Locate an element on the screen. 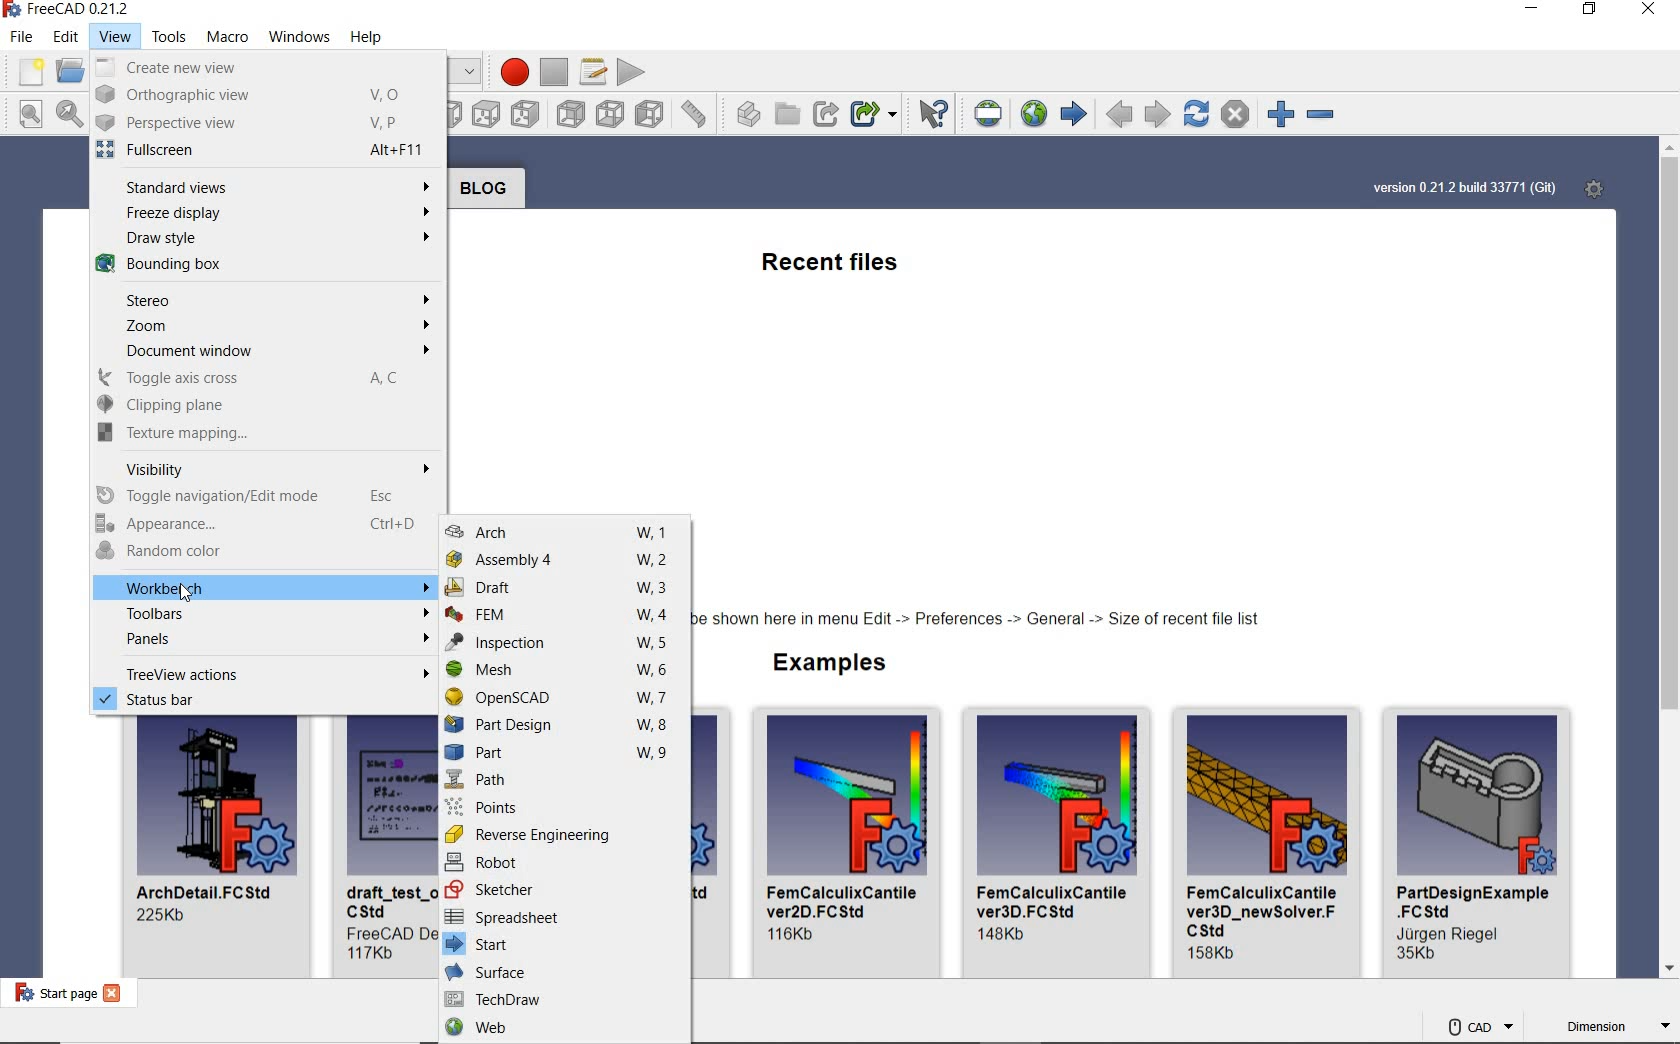 This screenshot has height=1044, width=1680. macro is located at coordinates (227, 37).